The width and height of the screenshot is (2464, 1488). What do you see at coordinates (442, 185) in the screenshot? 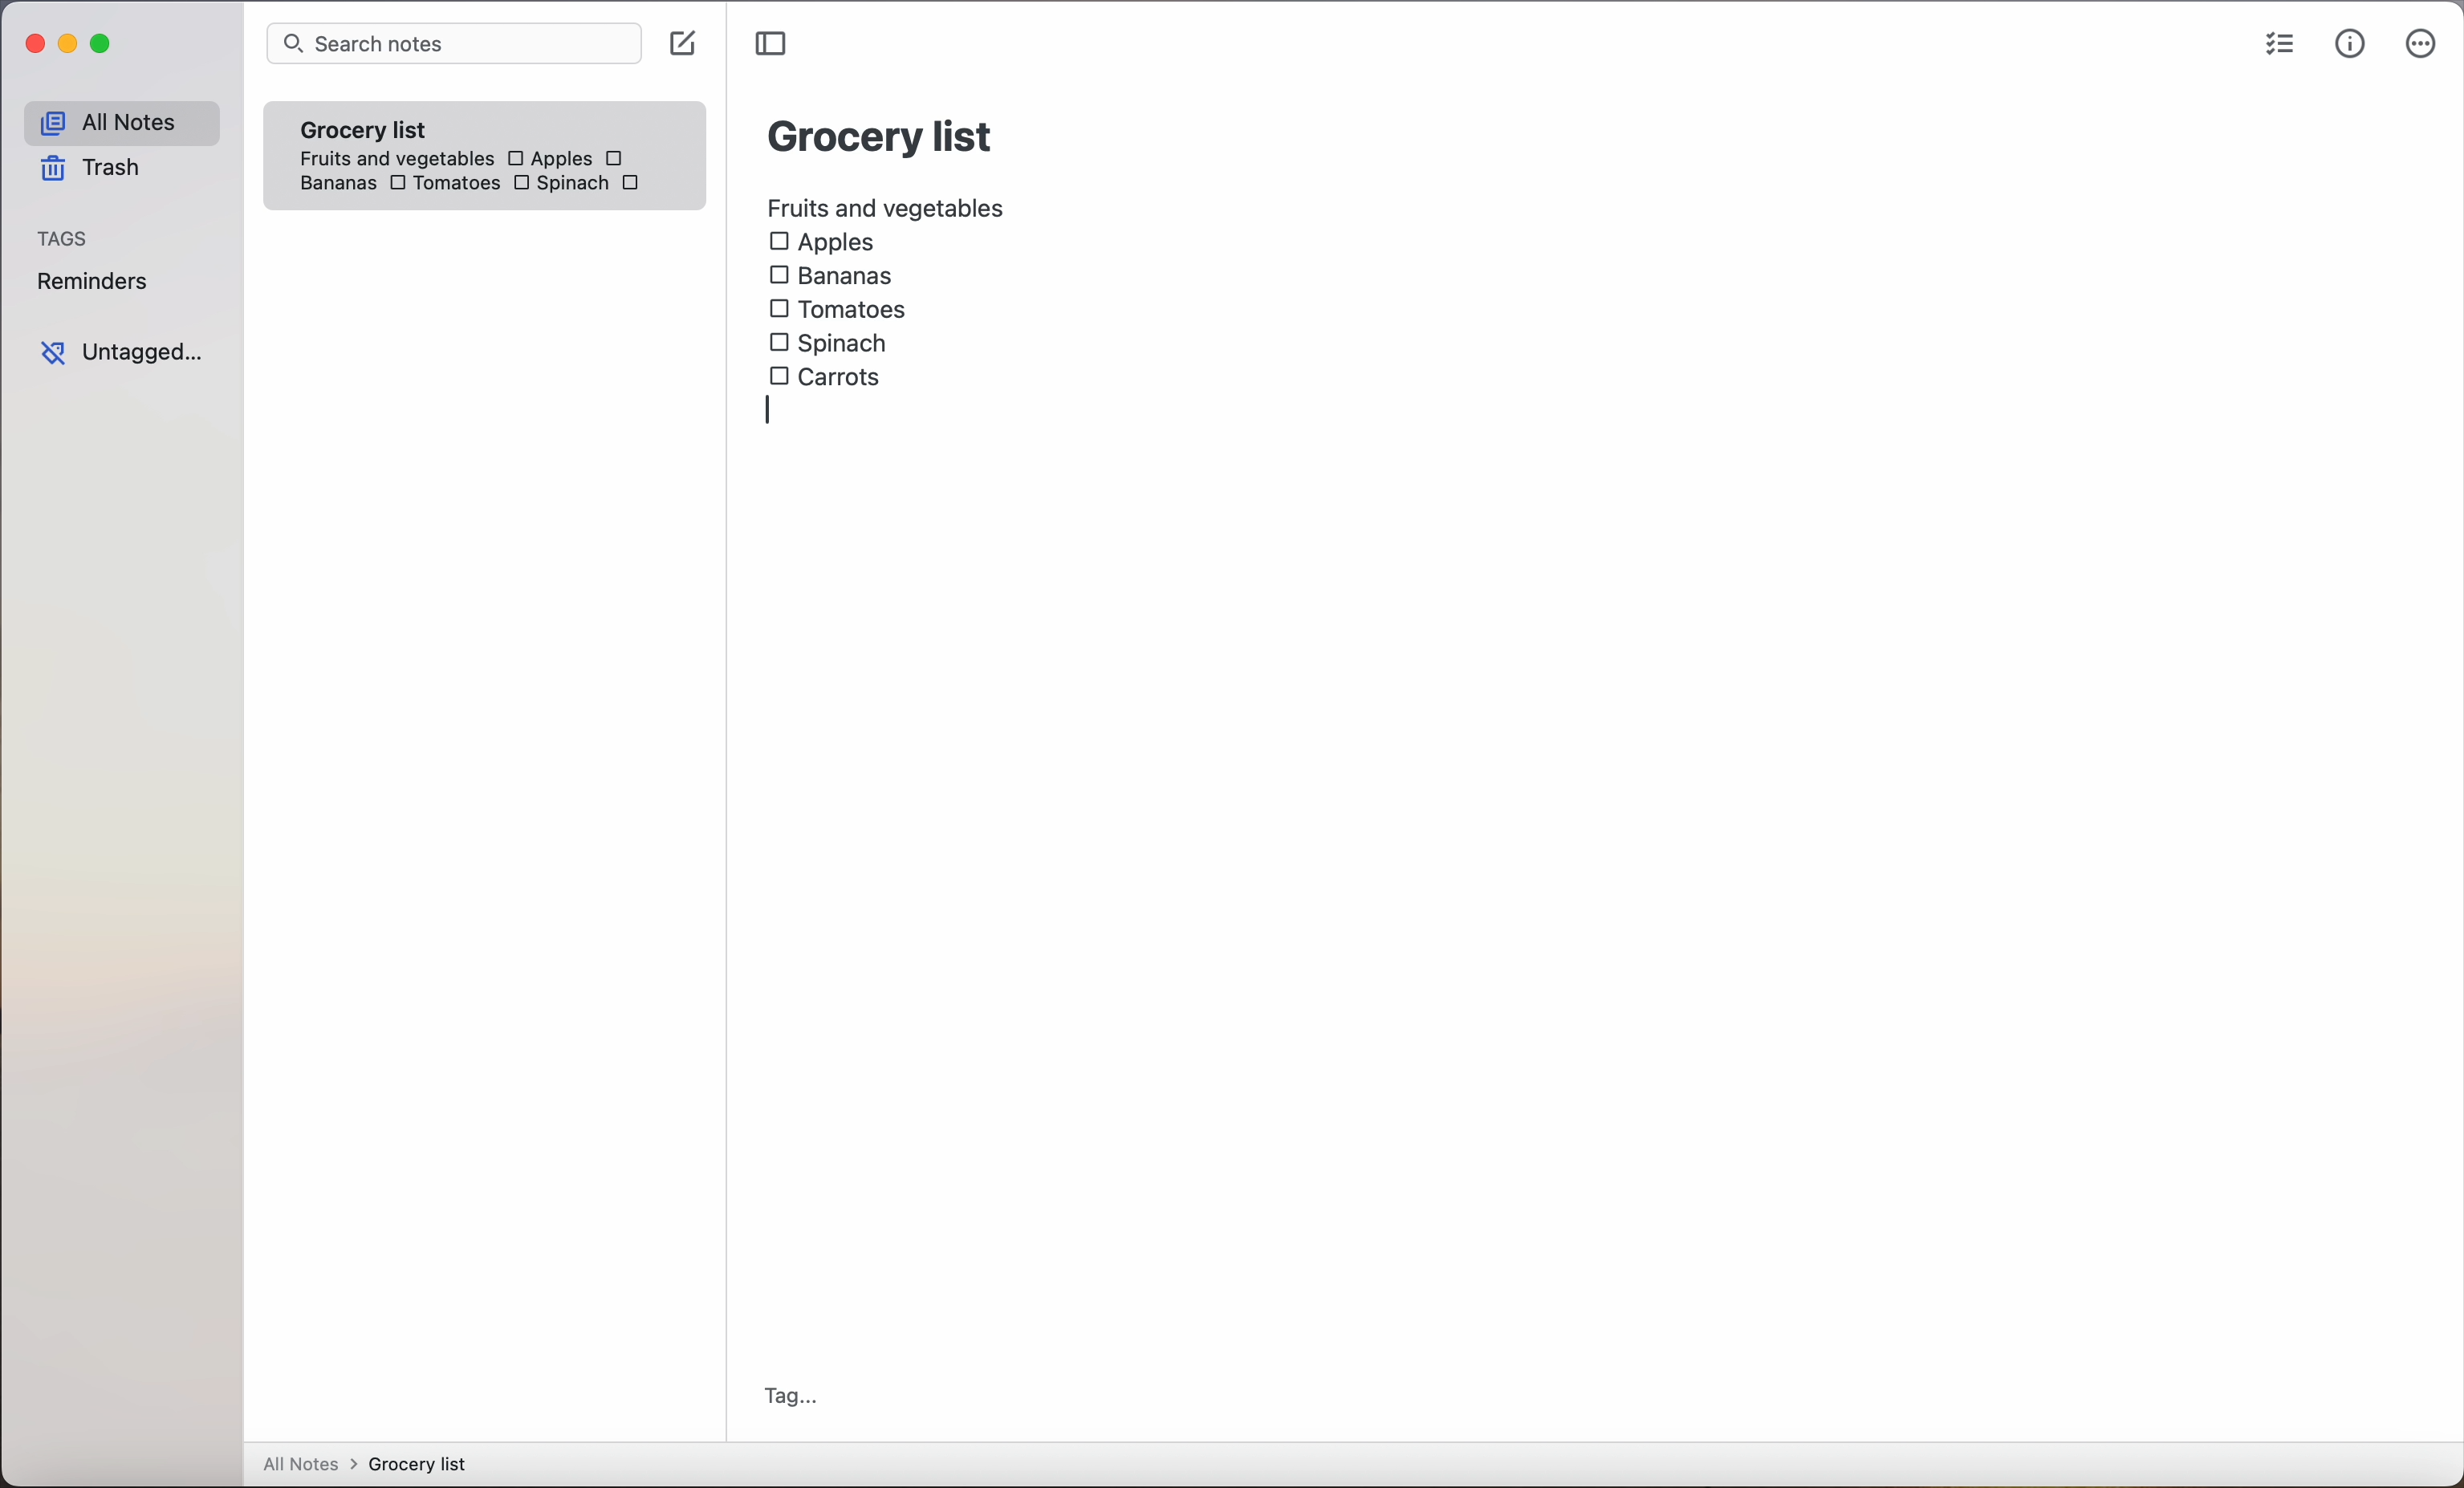
I see `Tomatoes checkbox` at bounding box center [442, 185].